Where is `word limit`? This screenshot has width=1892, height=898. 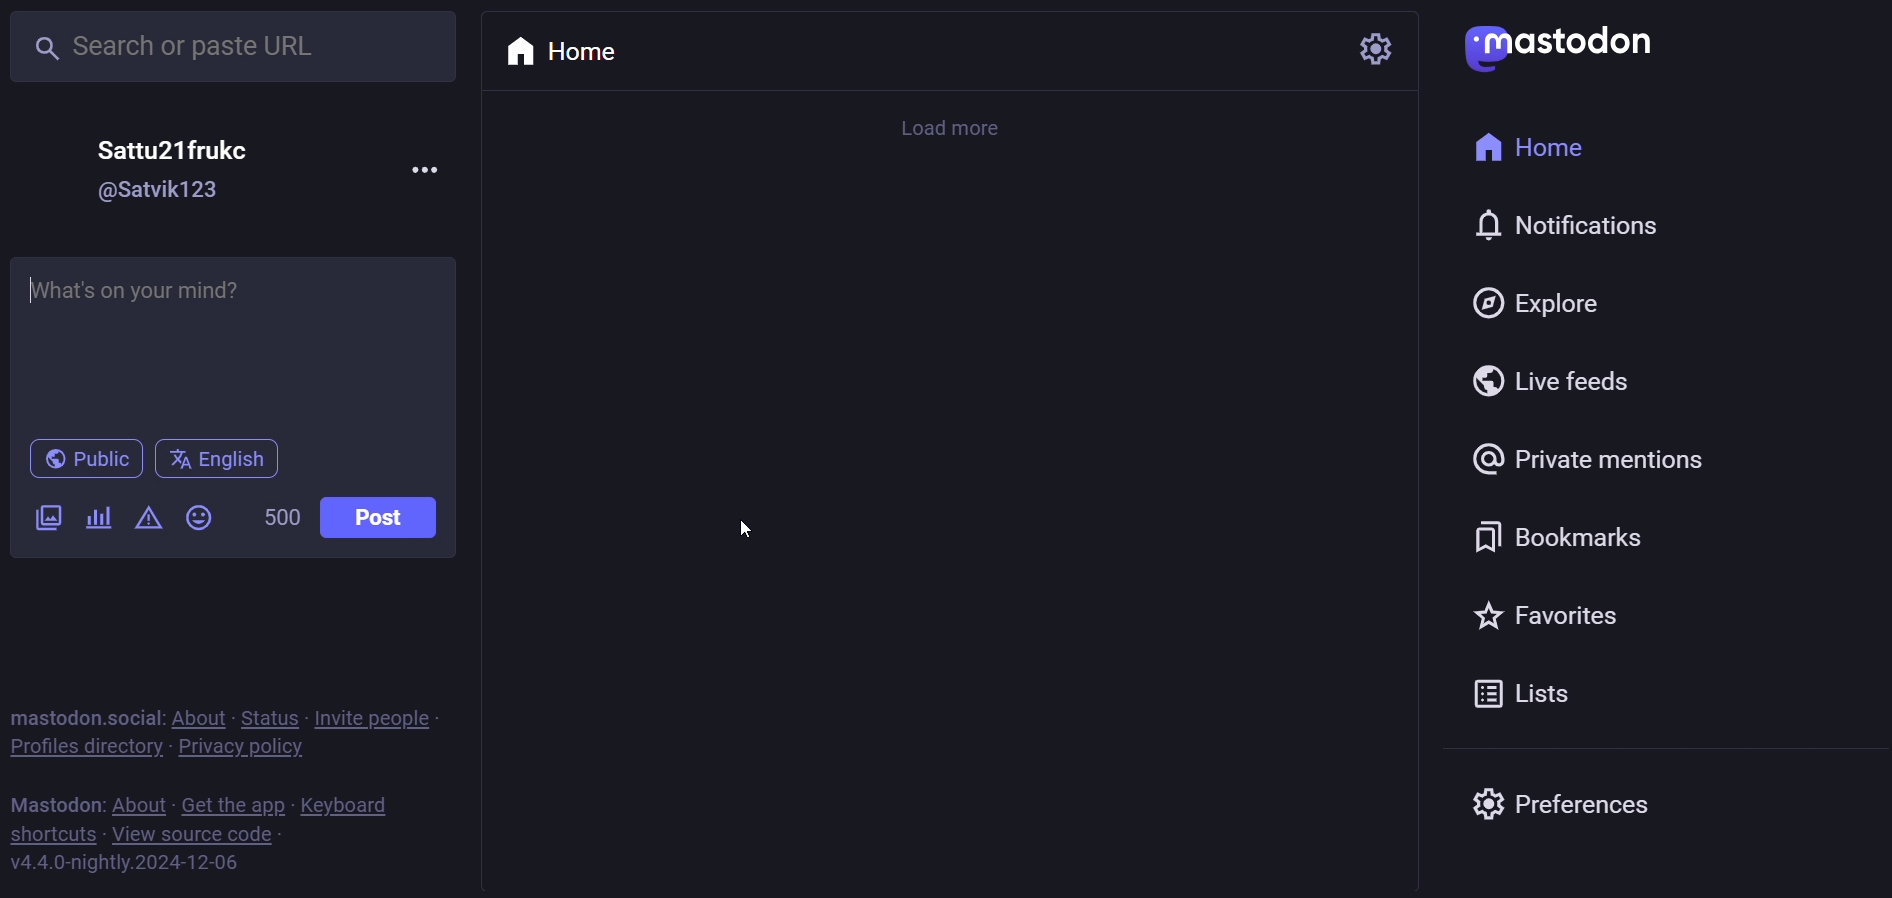
word limit is located at coordinates (279, 520).